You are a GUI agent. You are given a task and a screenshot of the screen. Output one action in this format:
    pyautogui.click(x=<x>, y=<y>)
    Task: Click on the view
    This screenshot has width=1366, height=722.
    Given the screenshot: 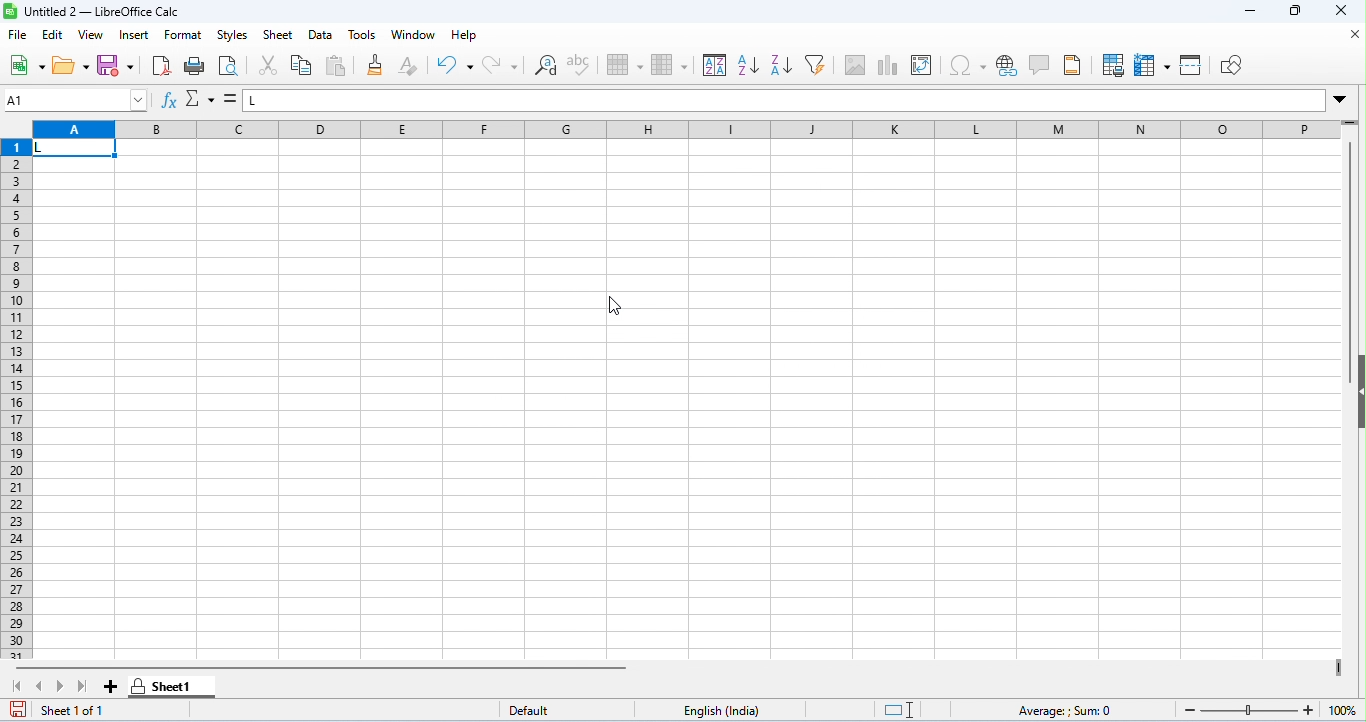 What is the action you would take?
    pyautogui.click(x=92, y=35)
    